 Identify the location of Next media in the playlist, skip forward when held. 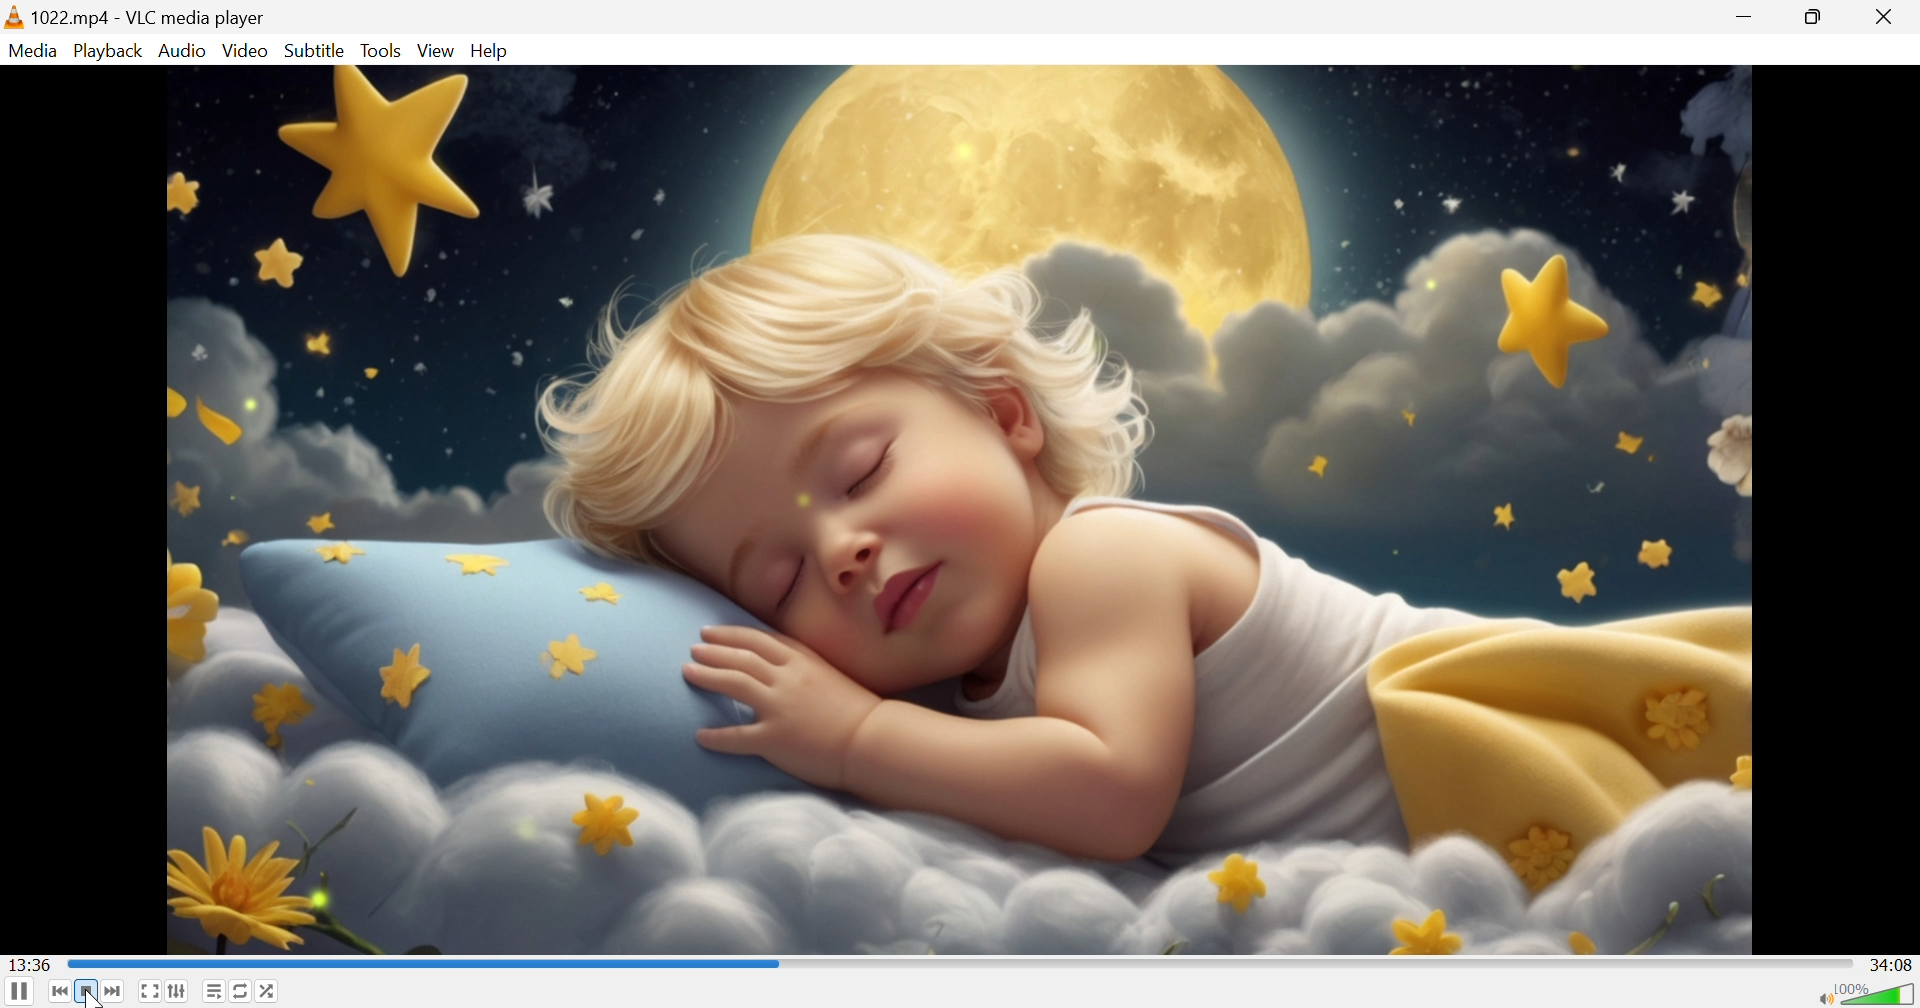
(117, 990).